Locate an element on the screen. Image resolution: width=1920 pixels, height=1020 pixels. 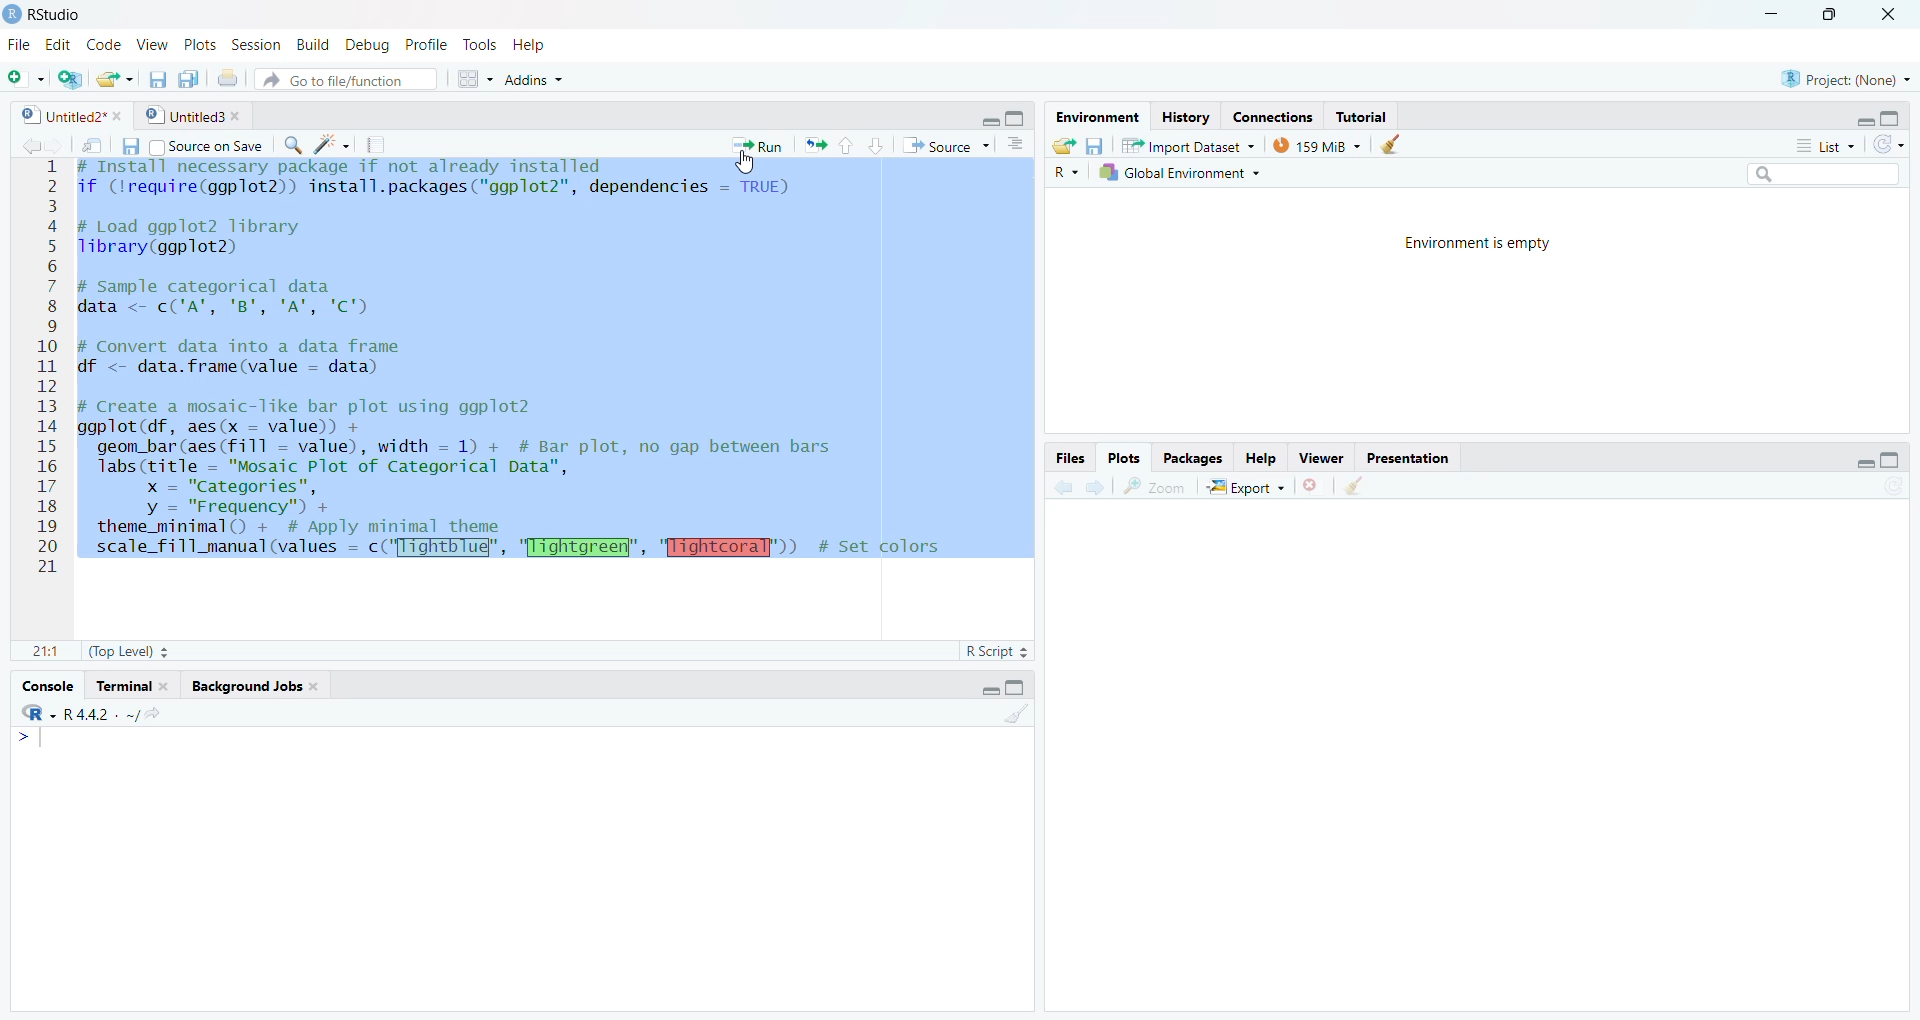
Clean is located at coordinates (1017, 714).